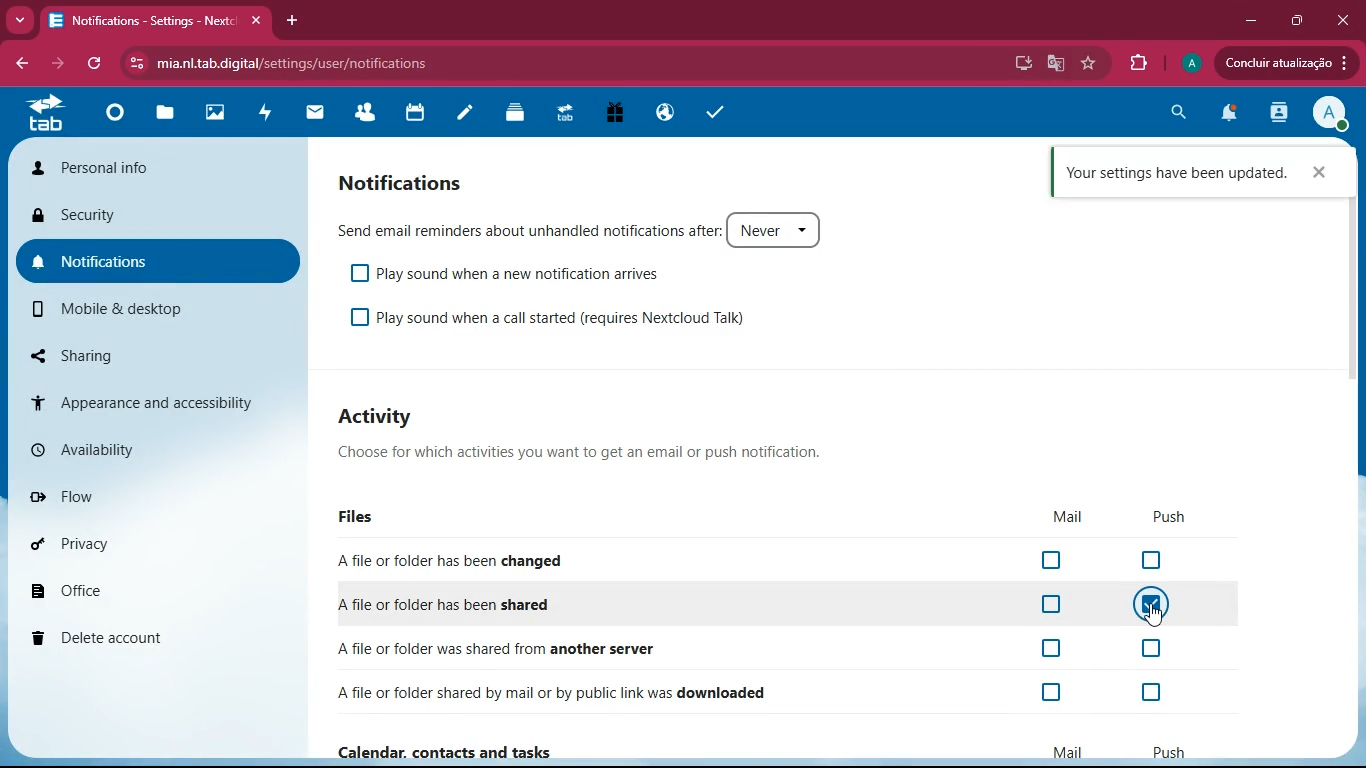  What do you see at coordinates (1175, 174) in the screenshot?
I see `confirmation` at bounding box center [1175, 174].